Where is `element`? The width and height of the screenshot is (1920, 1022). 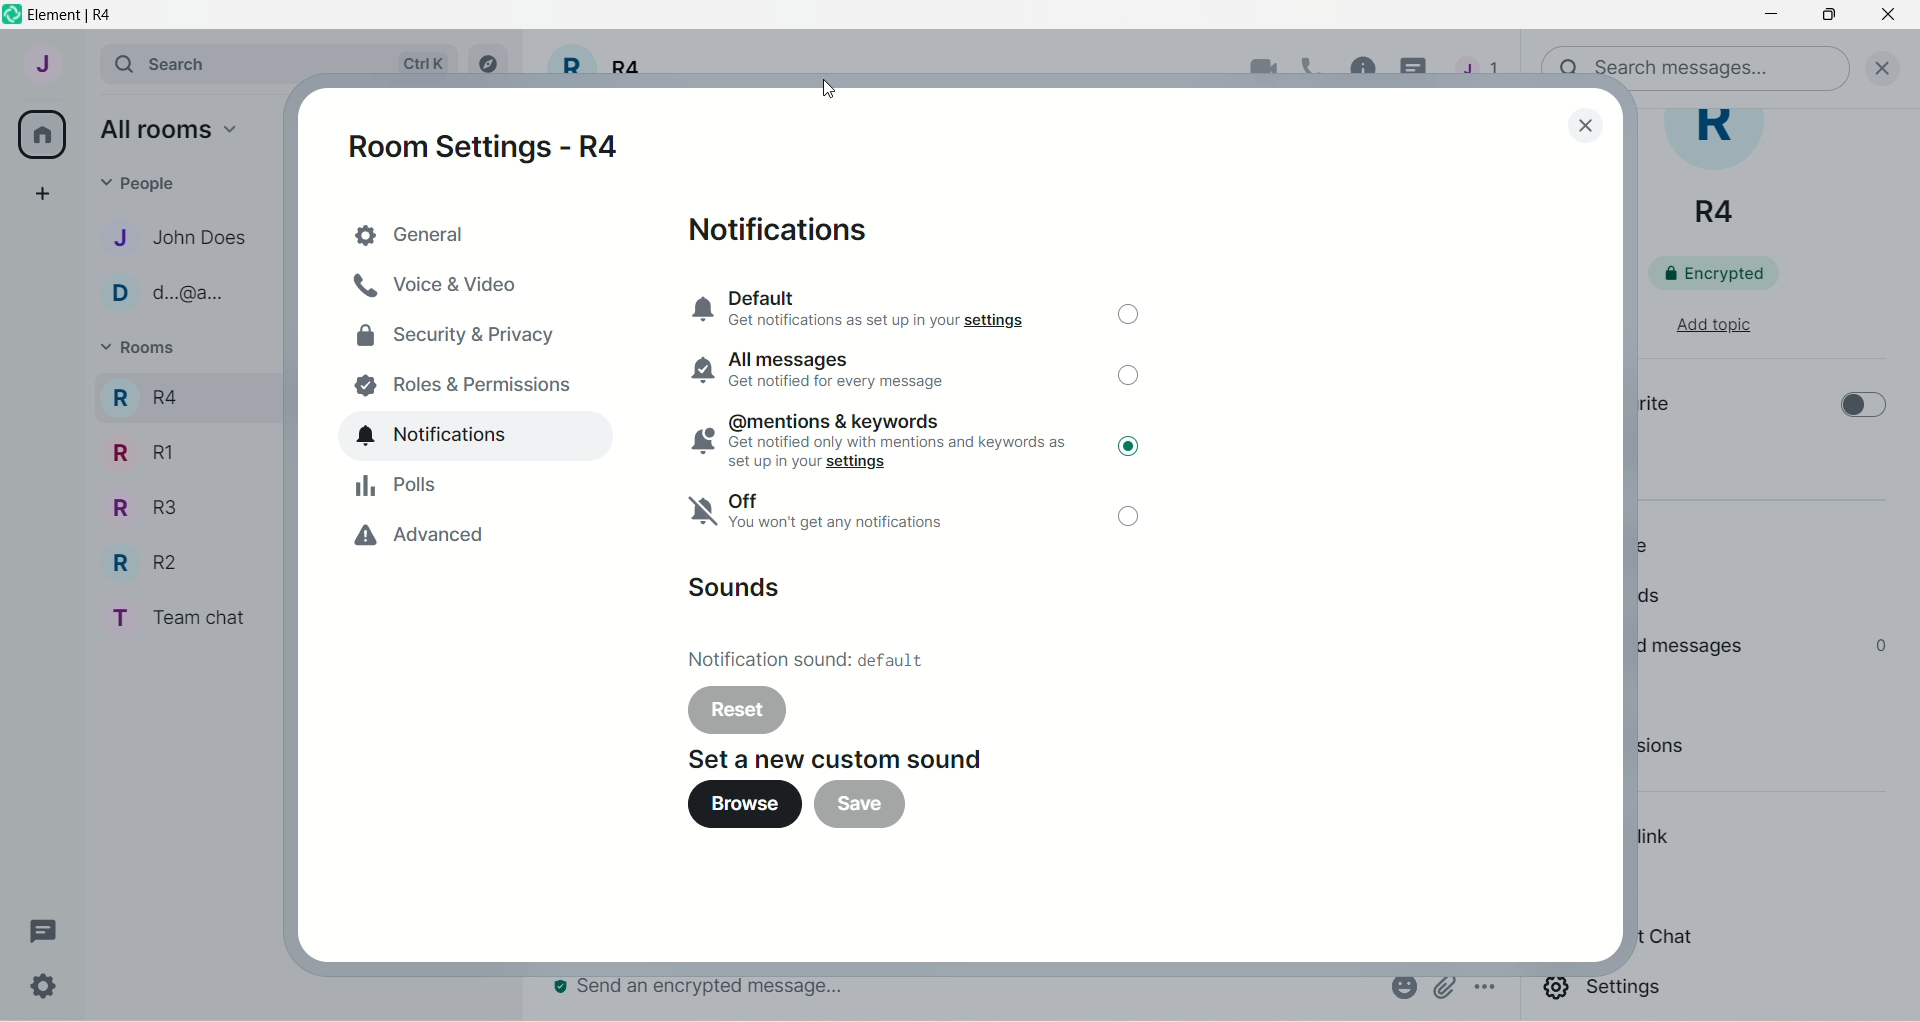 element is located at coordinates (77, 15).